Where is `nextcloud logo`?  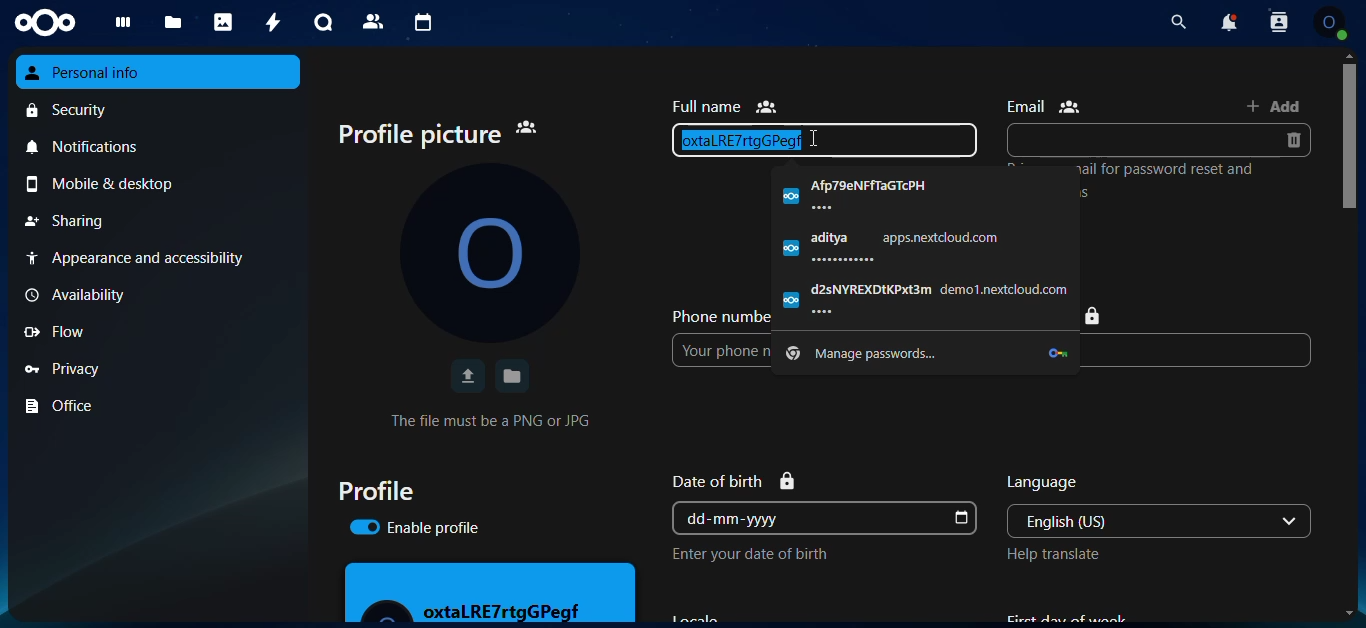
nextcloud logo is located at coordinates (45, 23).